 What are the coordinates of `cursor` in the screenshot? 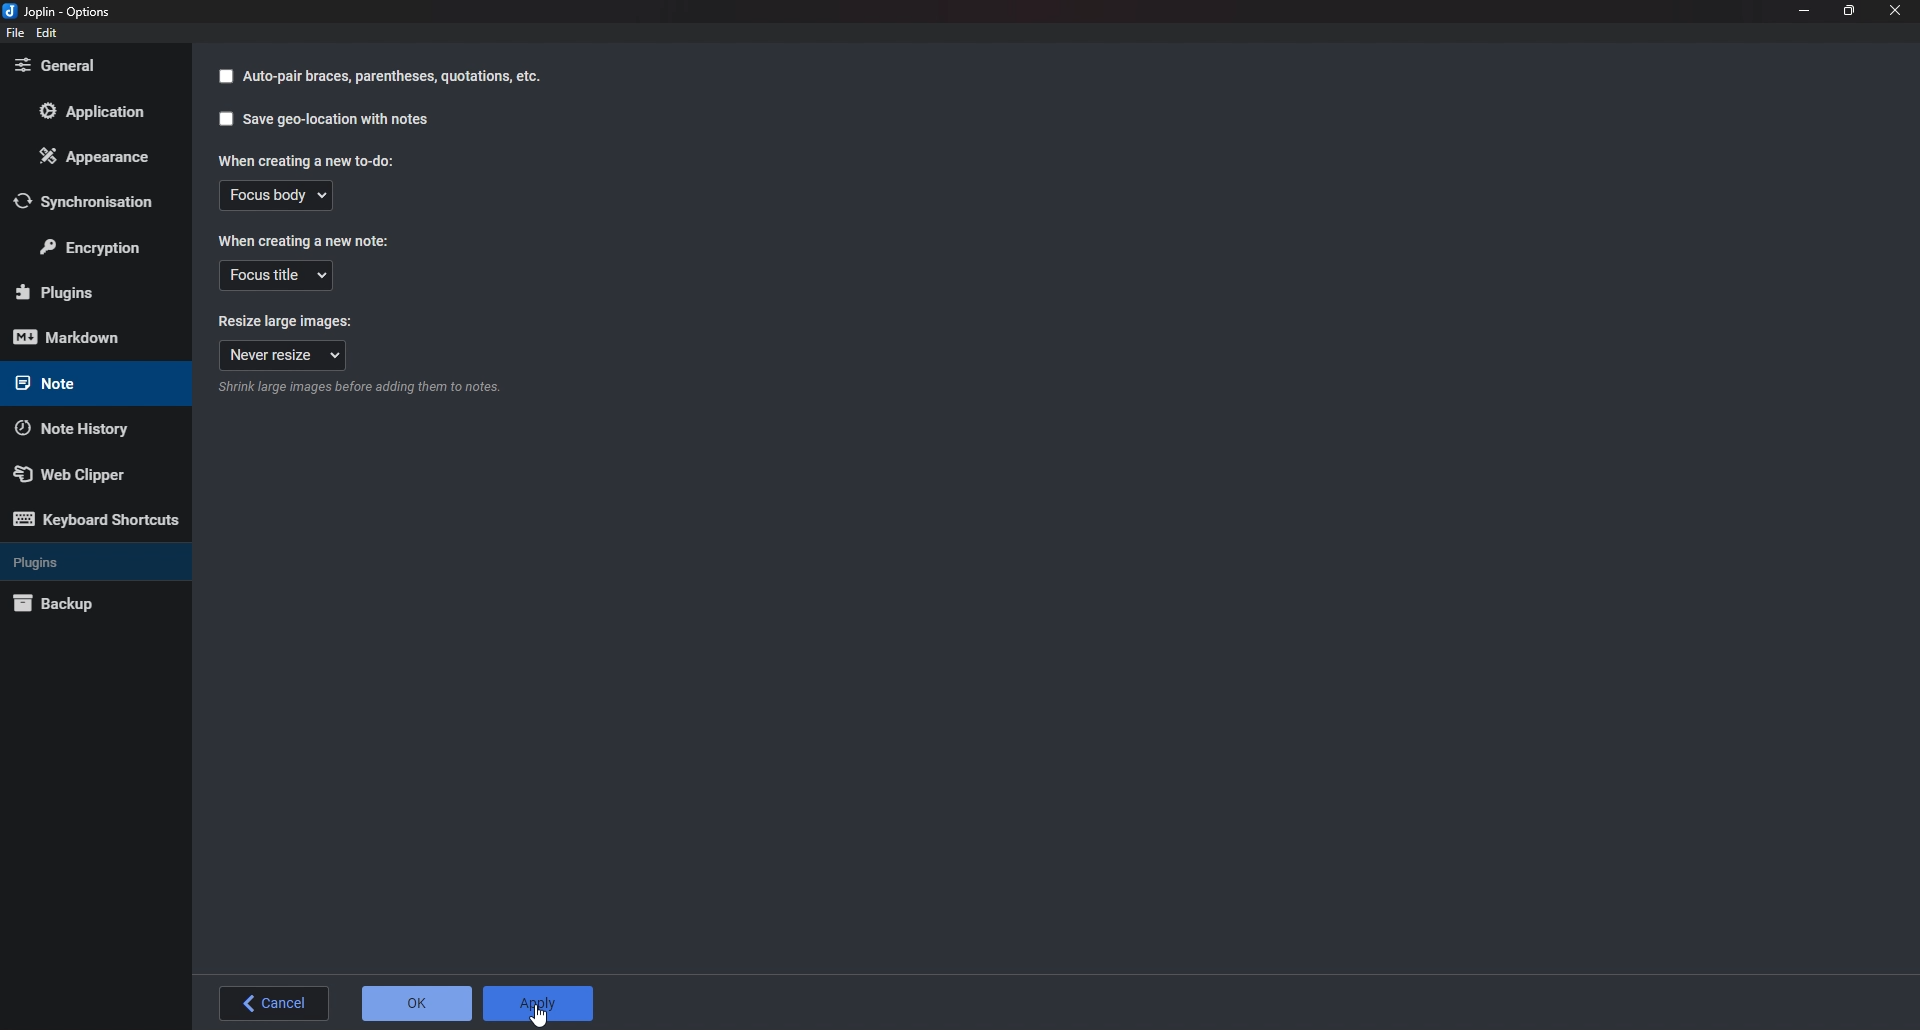 It's located at (536, 1011).